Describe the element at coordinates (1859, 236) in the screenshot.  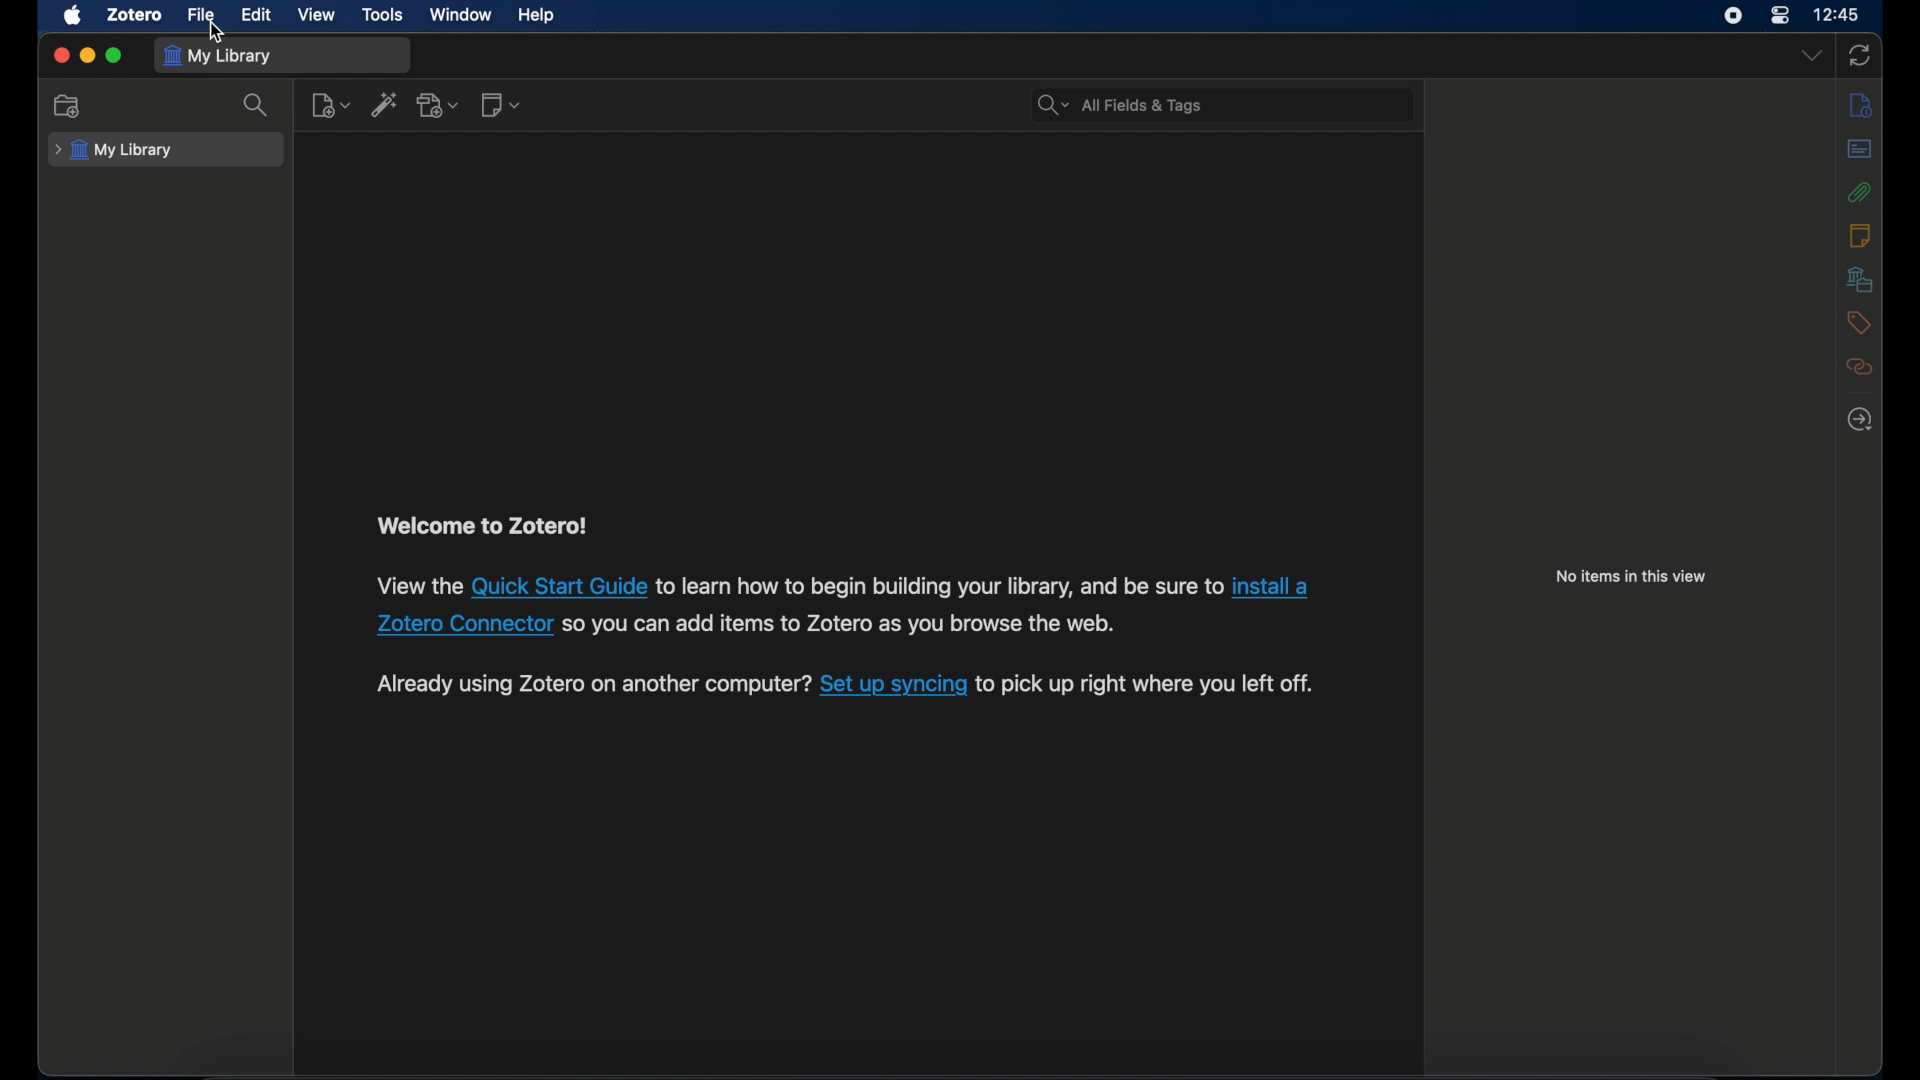
I see `notes` at that location.